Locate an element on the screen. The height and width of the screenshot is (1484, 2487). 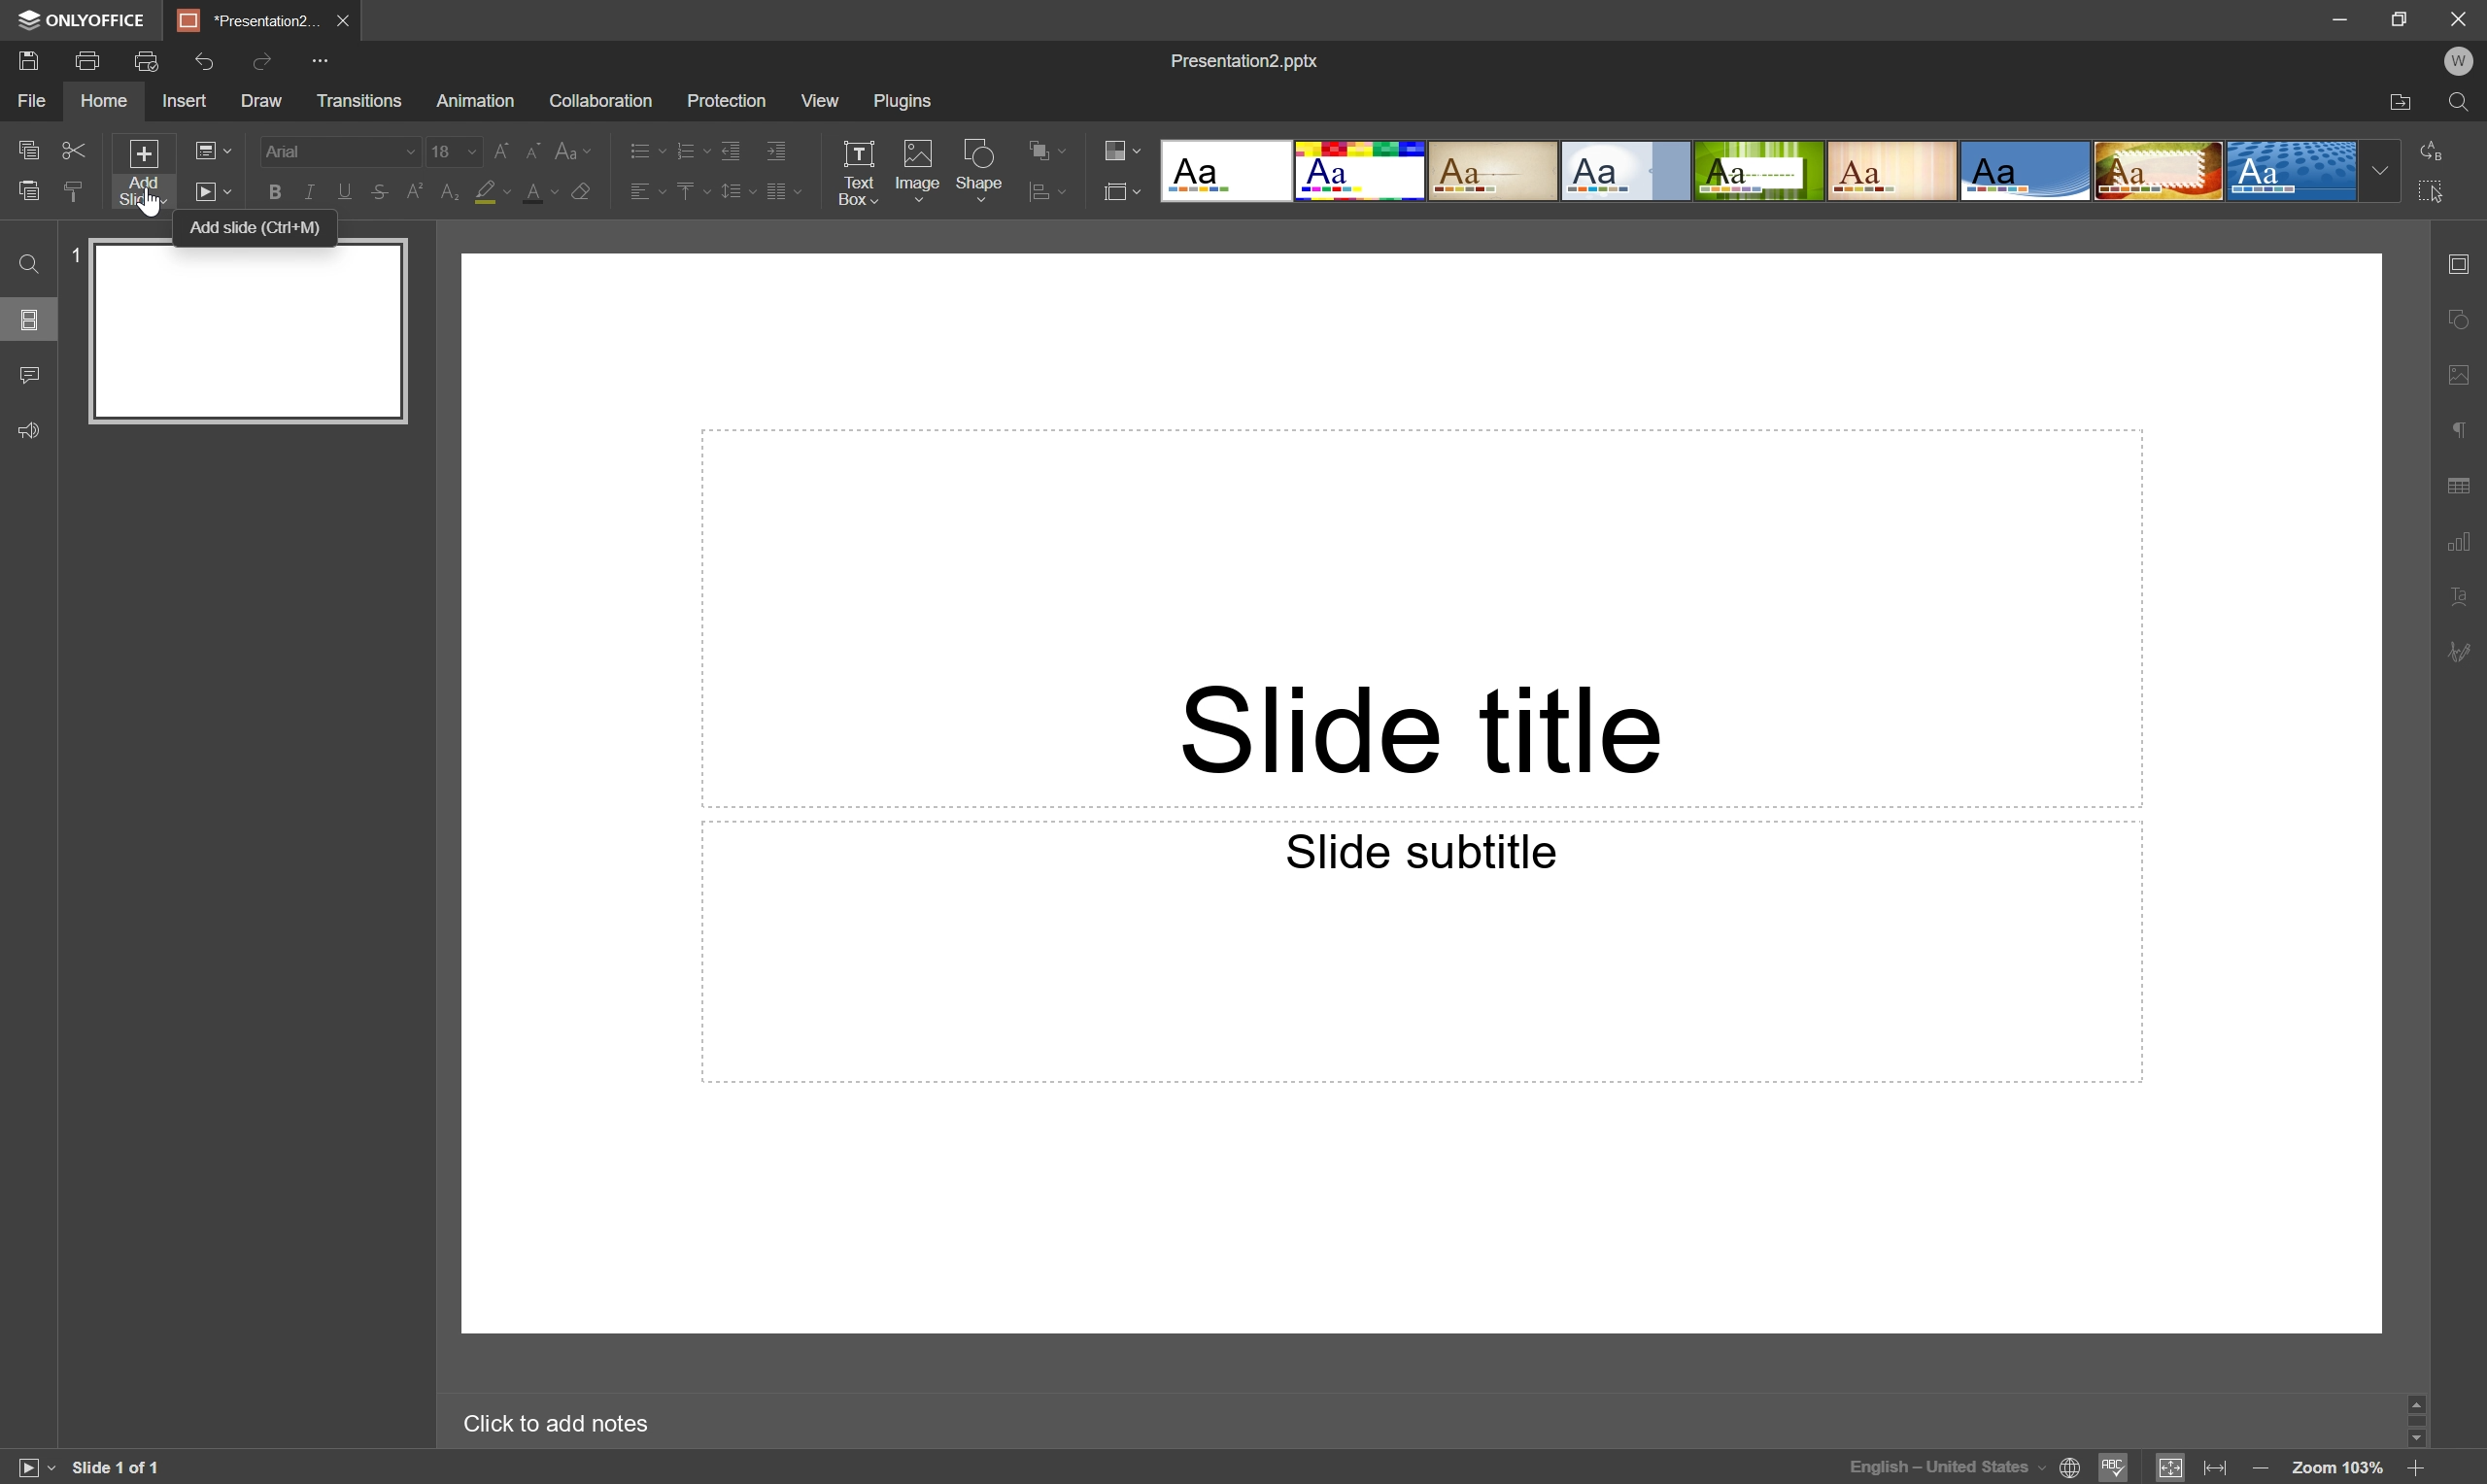
Click to add notes is located at coordinates (569, 1420).